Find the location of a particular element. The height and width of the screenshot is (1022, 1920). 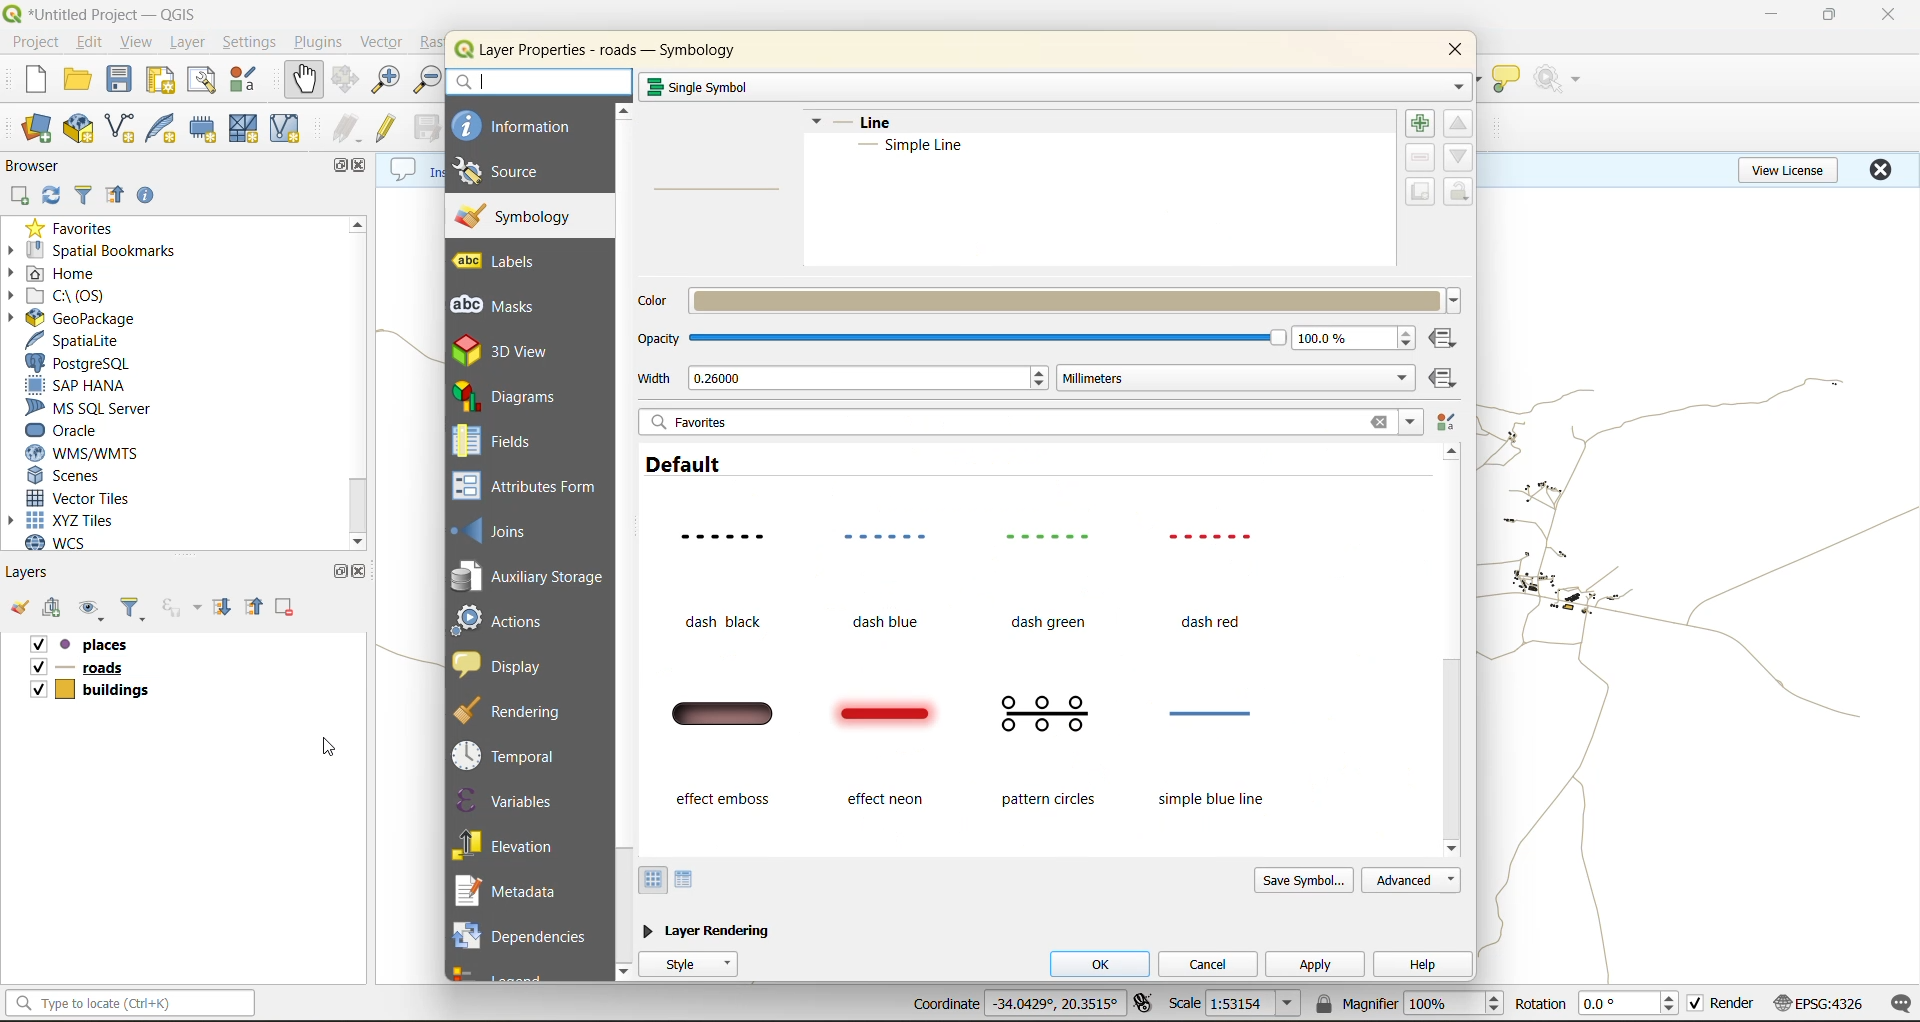

layers is located at coordinates (36, 576).